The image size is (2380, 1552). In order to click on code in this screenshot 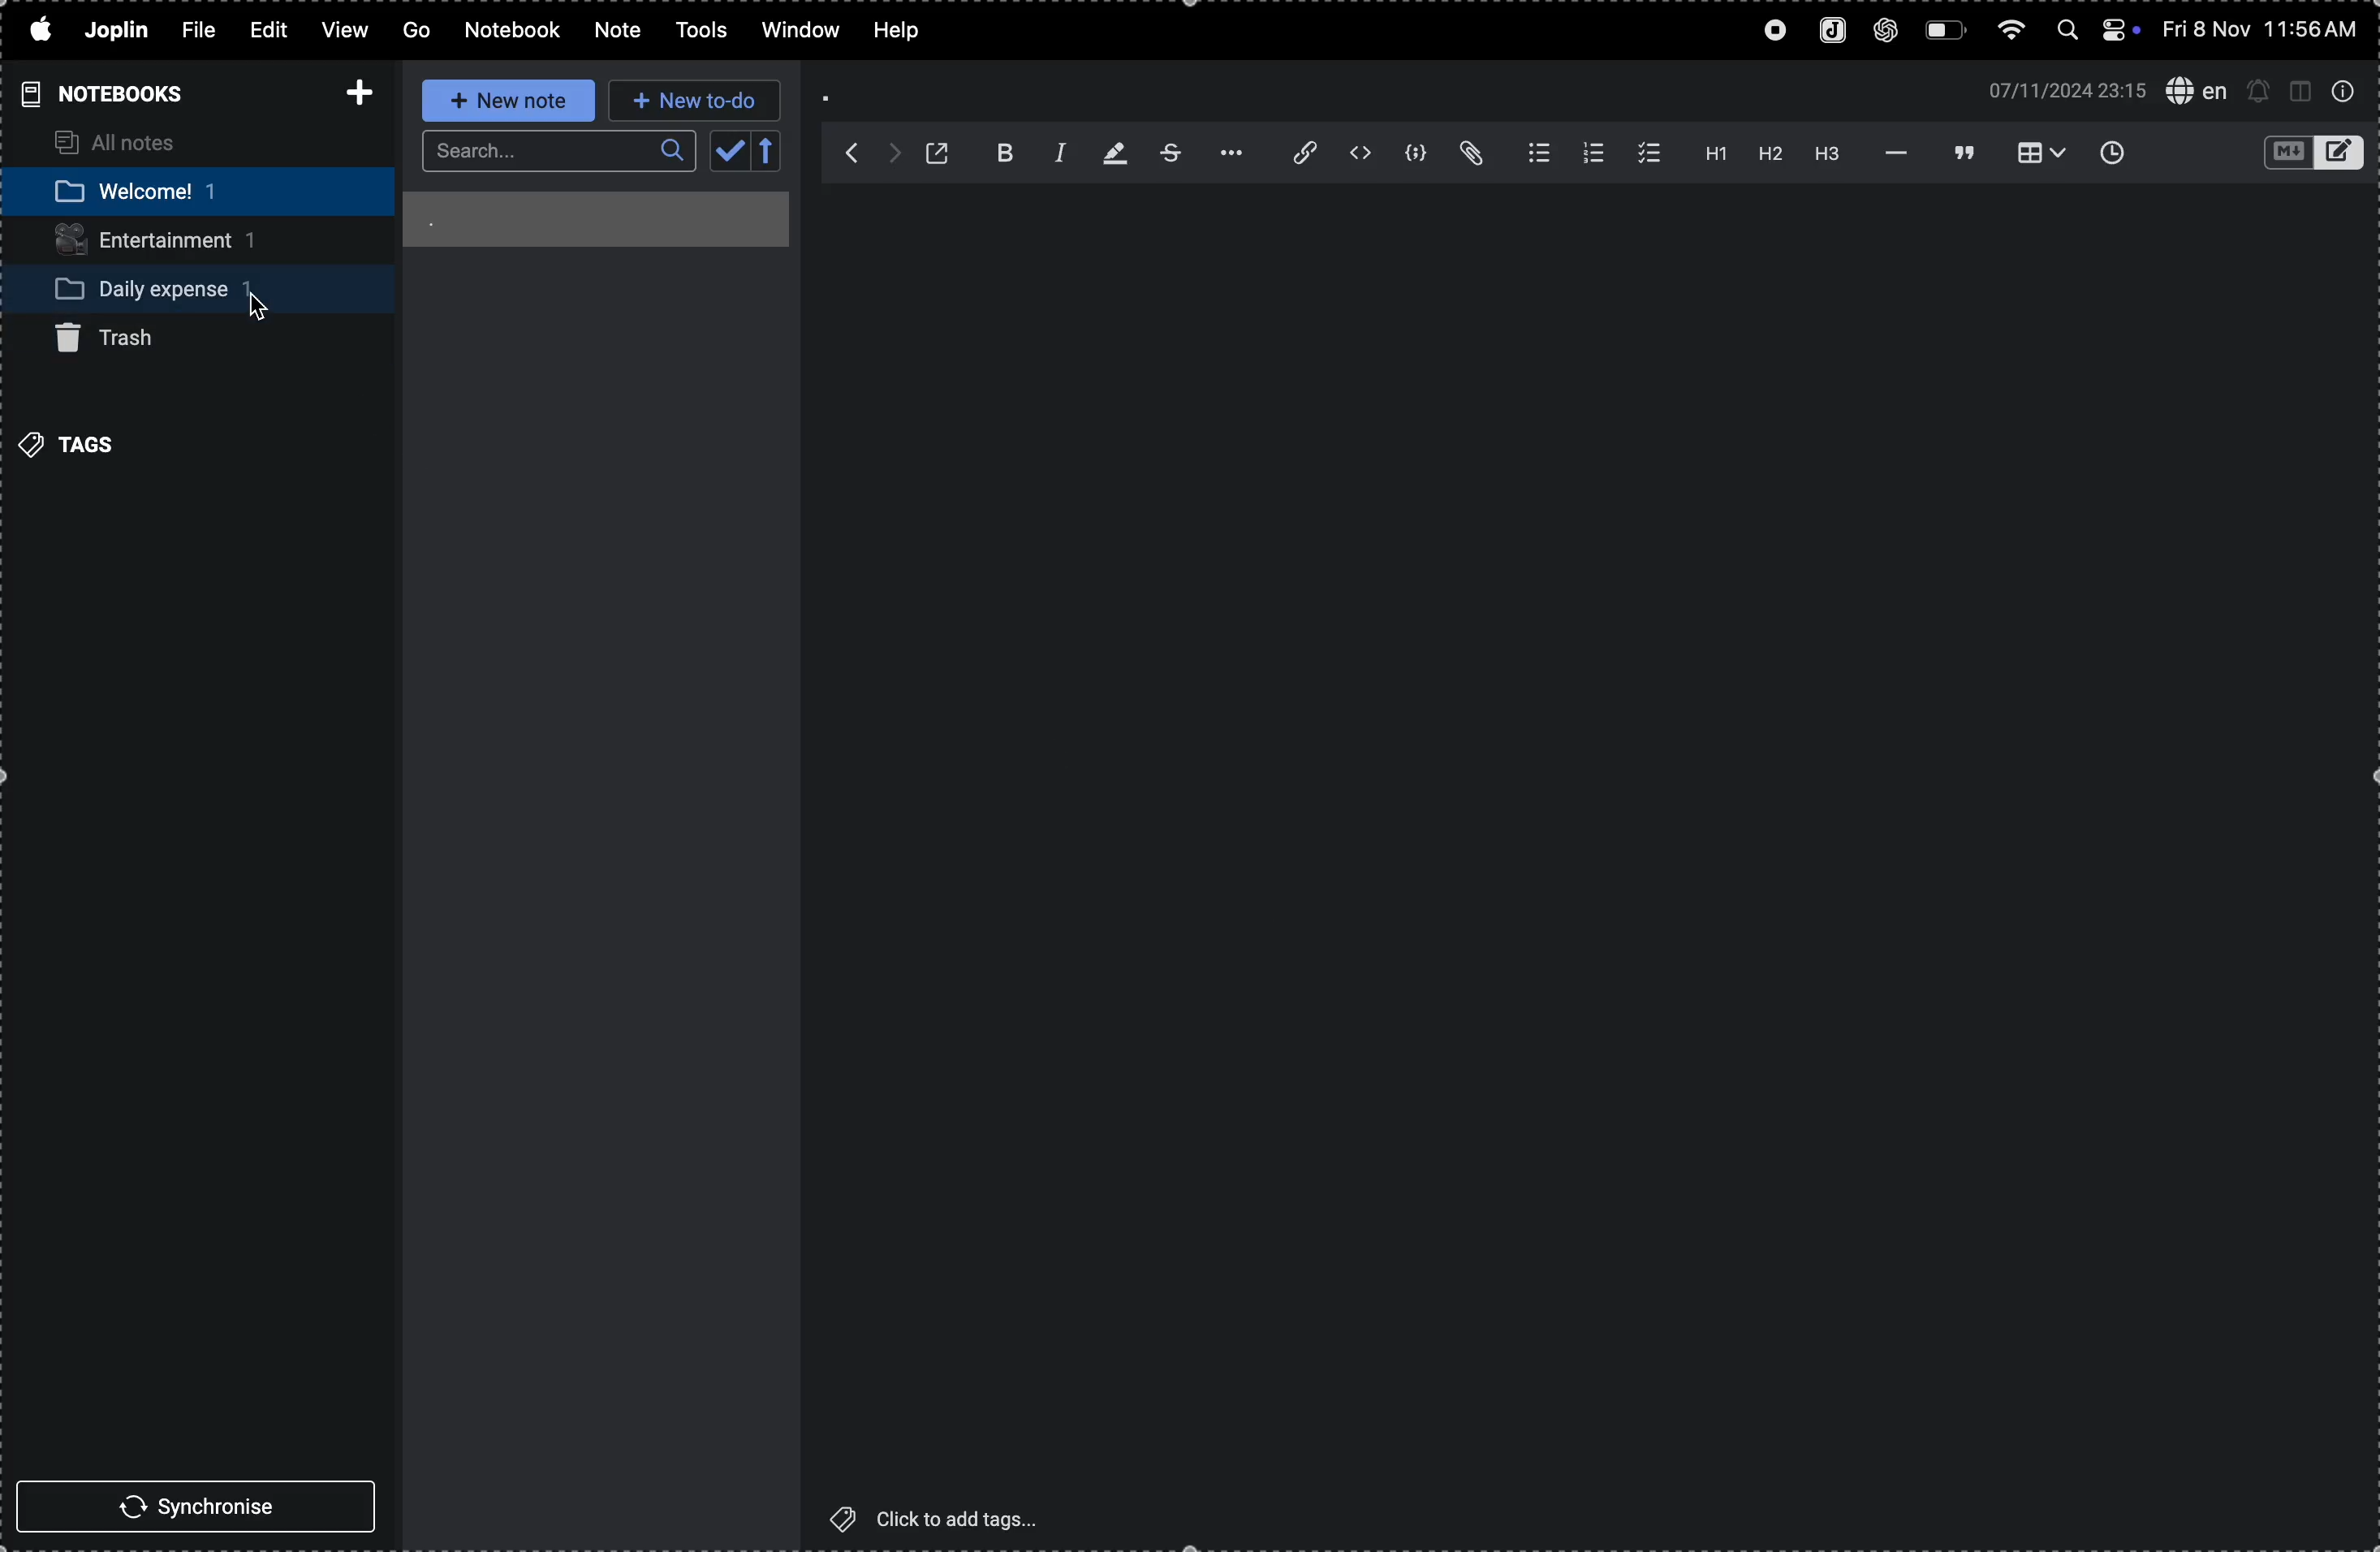, I will do `click(1417, 156)`.